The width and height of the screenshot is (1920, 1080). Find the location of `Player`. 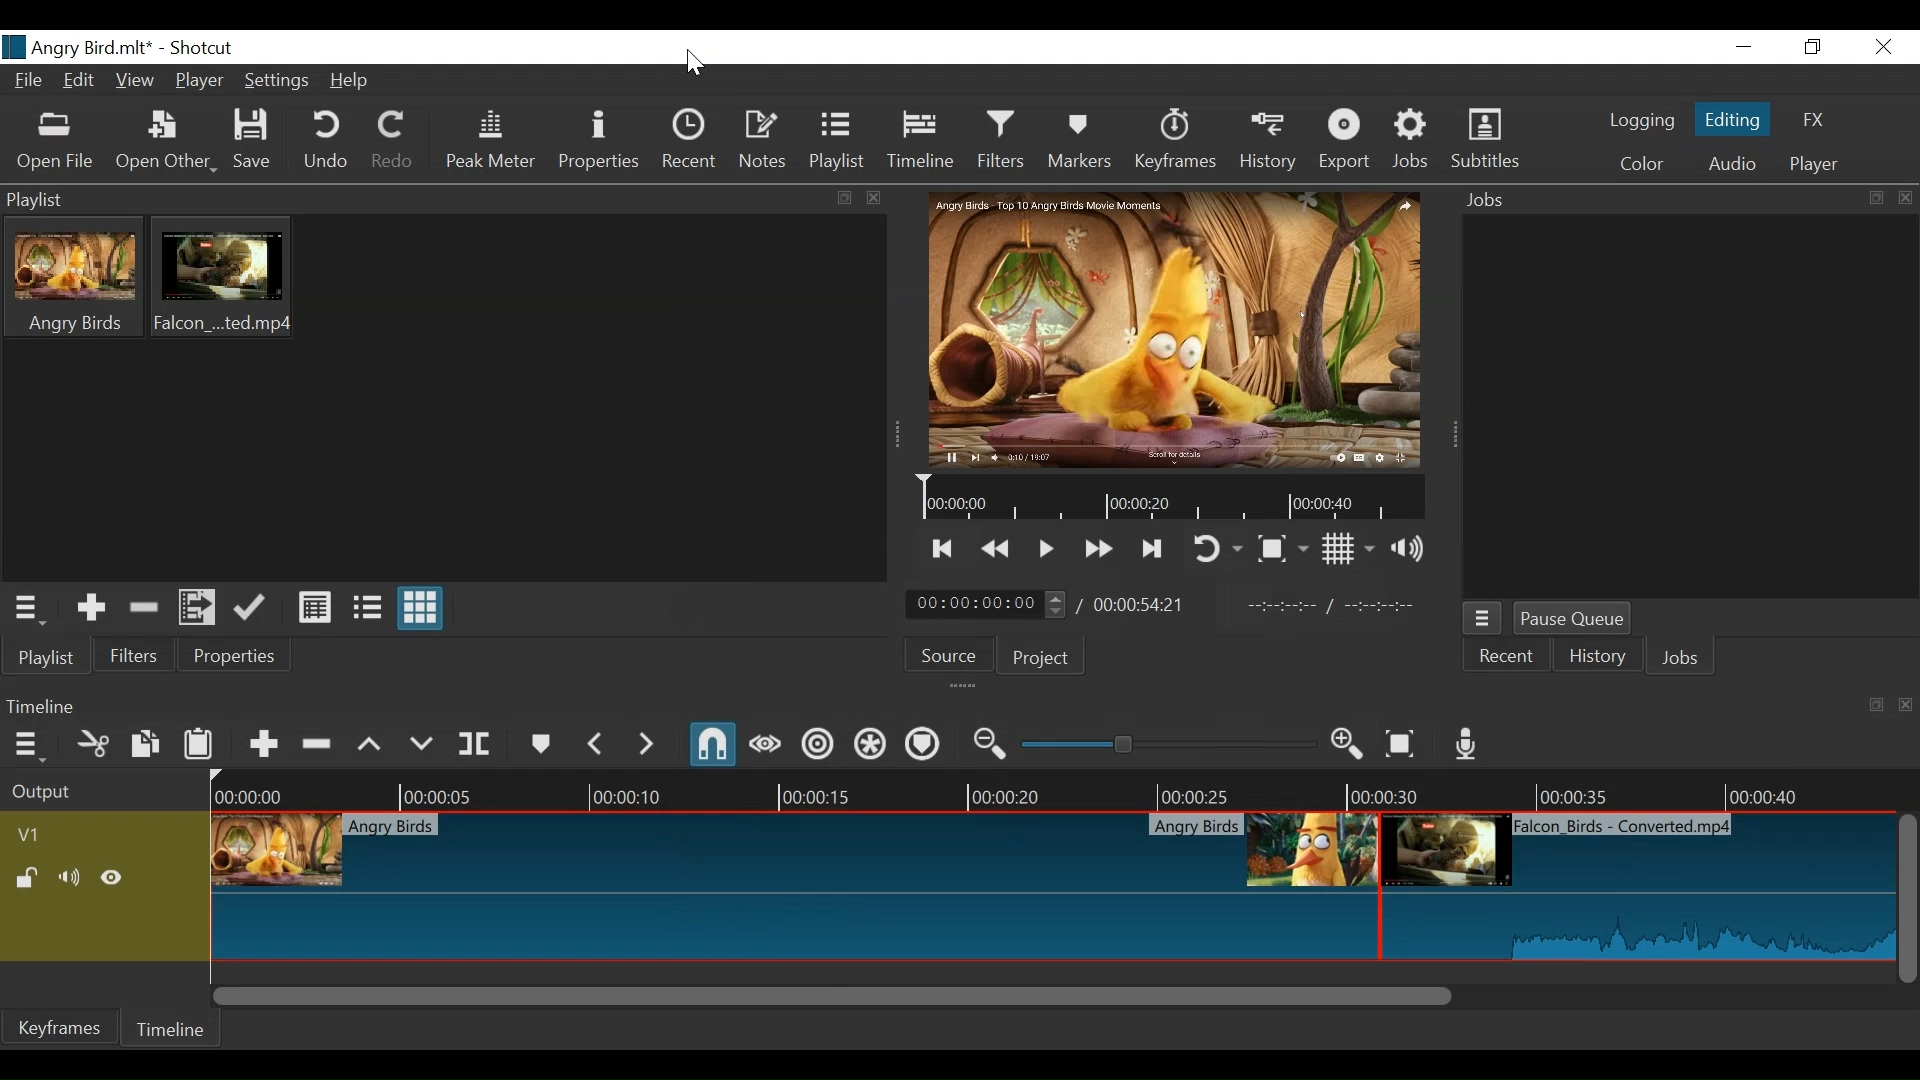

Player is located at coordinates (1817, 163).